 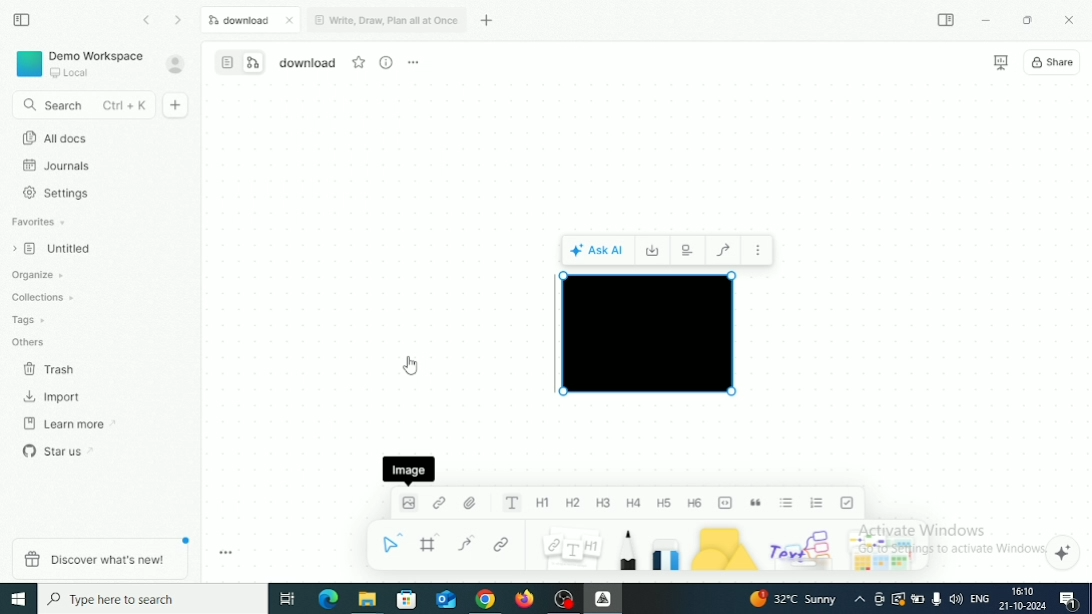 What do you see at coordinates (407, 599) in the screenshot?
I see `Microsoft store` at bounding box center [407, 599].